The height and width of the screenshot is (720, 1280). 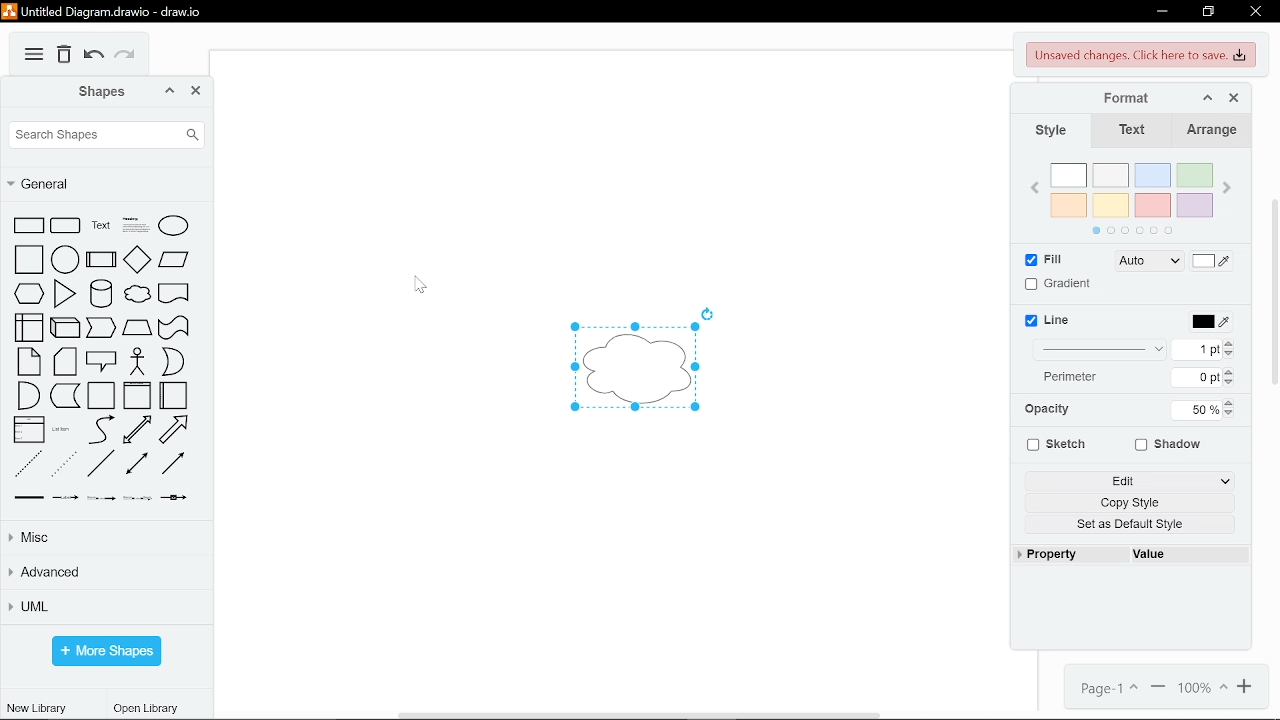 I want to click on pages in color section, so click(x=1133, y=231).